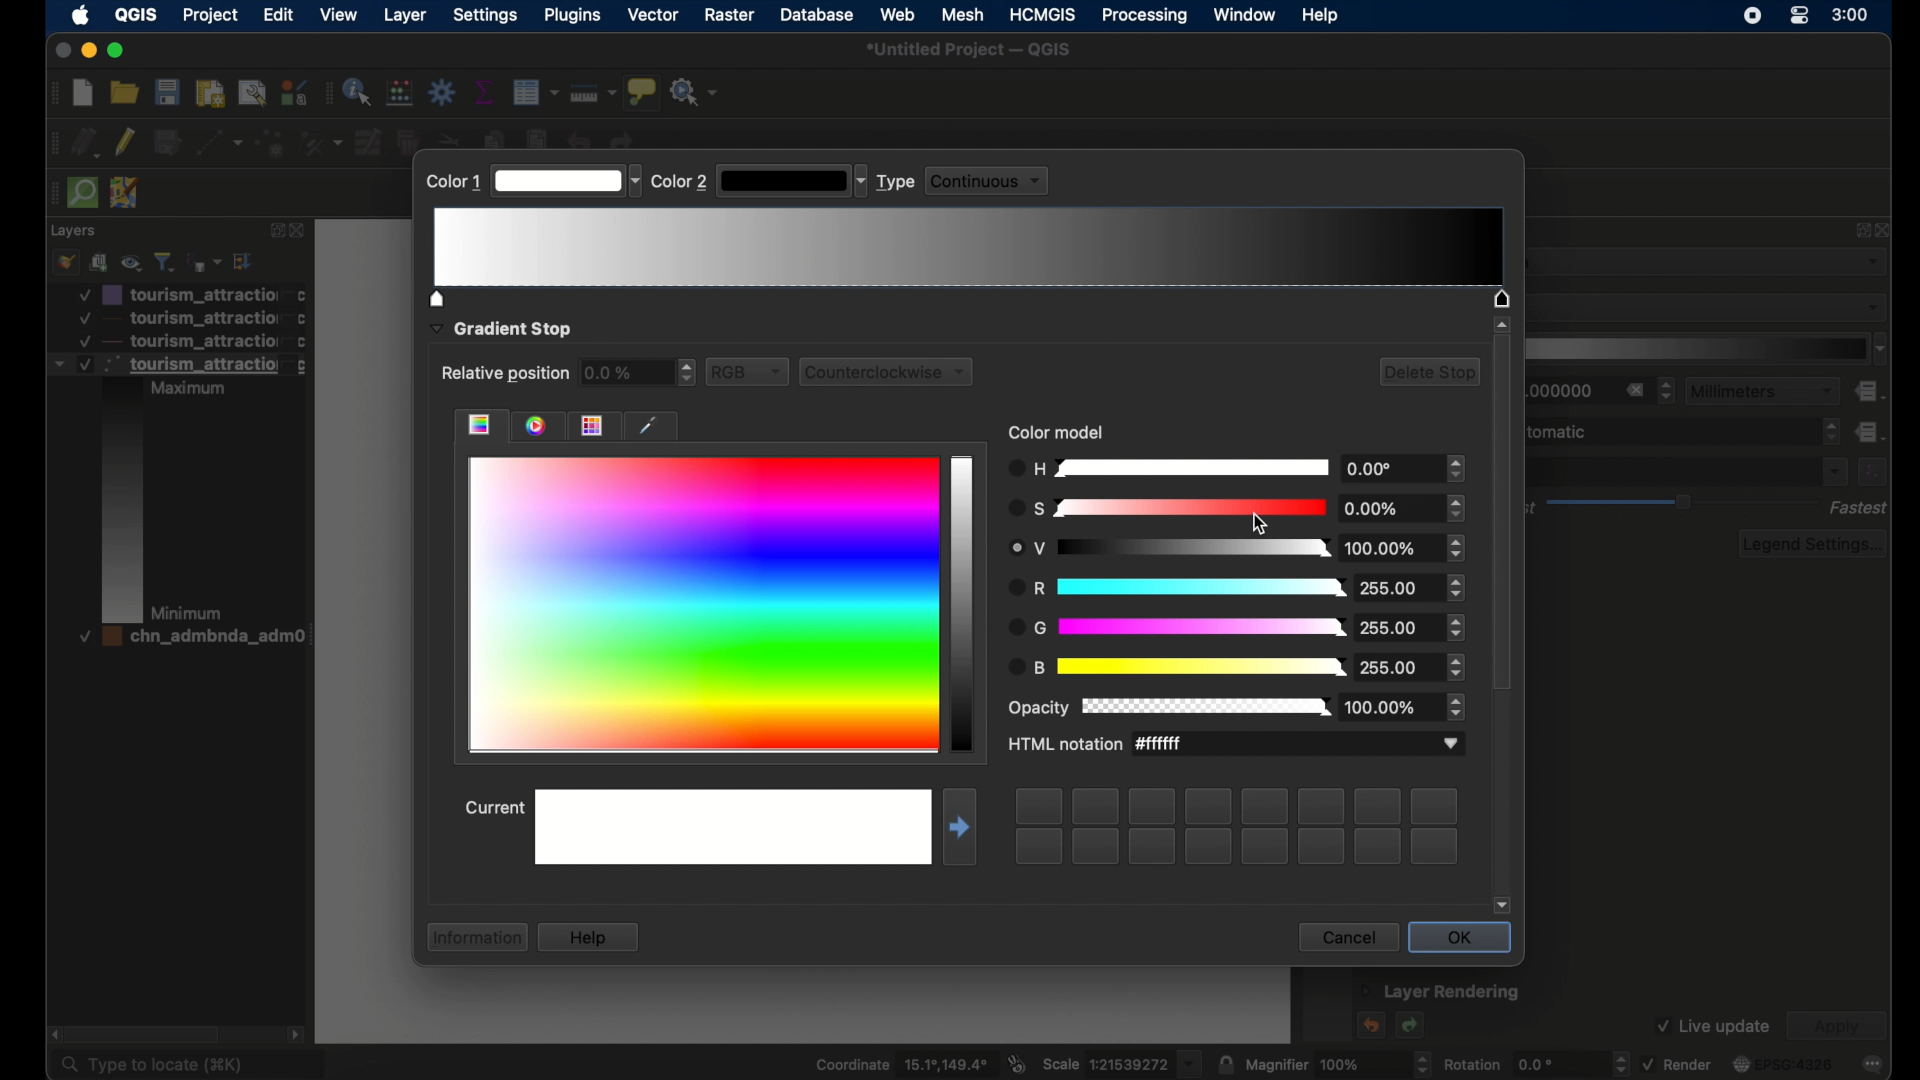 The width and height of the screenshot is (1920, 1080). What do you see at coordinates (164, 260) in the screenshot?
I see `filter` at bounding box center [164, 260].